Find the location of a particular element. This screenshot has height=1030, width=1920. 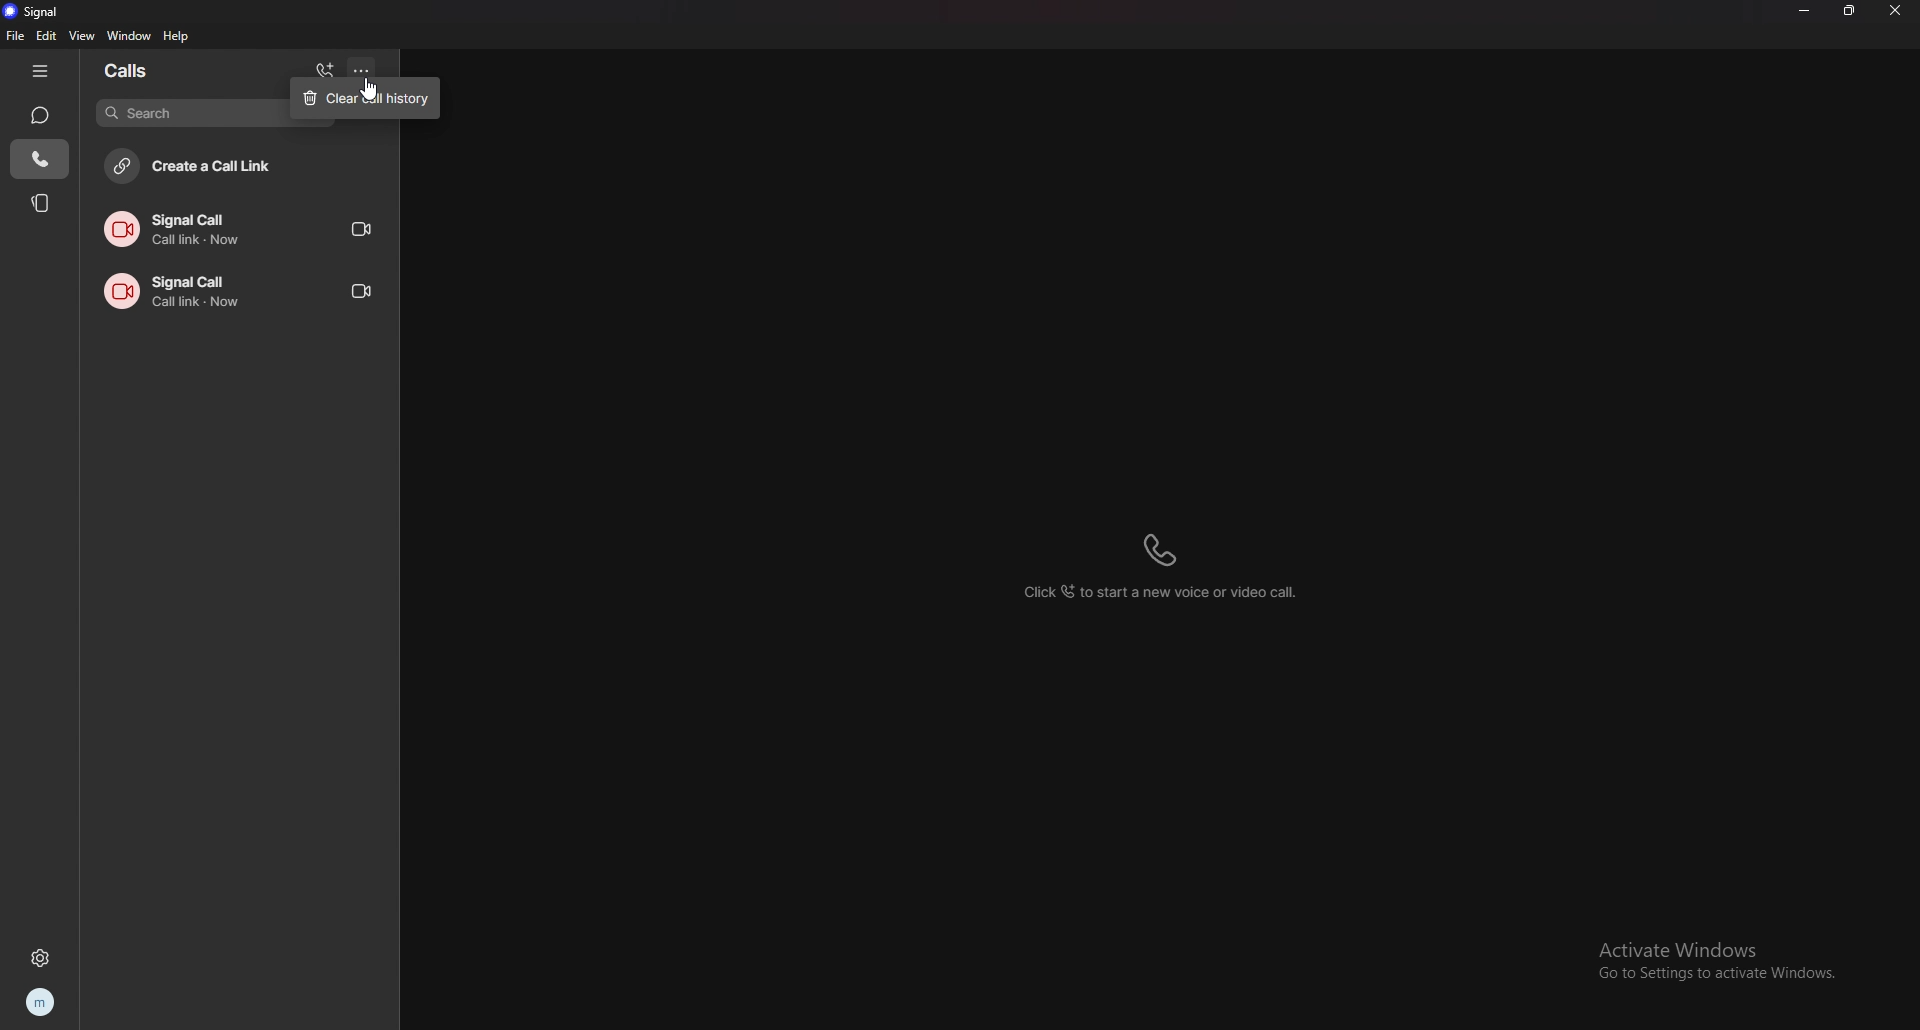

signal is located at coordinates (47, 10).